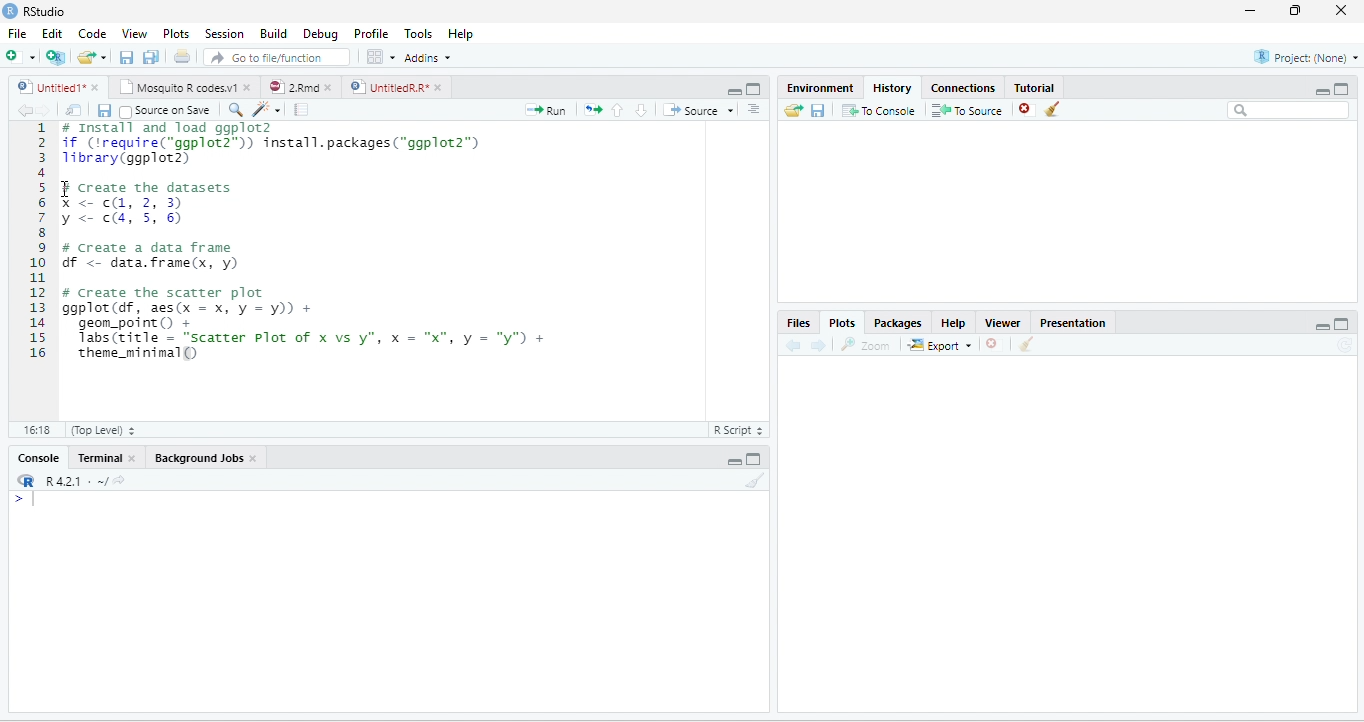 The width and height of the screenshot is (1364, 722). What do you see at coordinates (57, 55) in the screenshot?
I see `Create a project` at bounding box center [57, 55].